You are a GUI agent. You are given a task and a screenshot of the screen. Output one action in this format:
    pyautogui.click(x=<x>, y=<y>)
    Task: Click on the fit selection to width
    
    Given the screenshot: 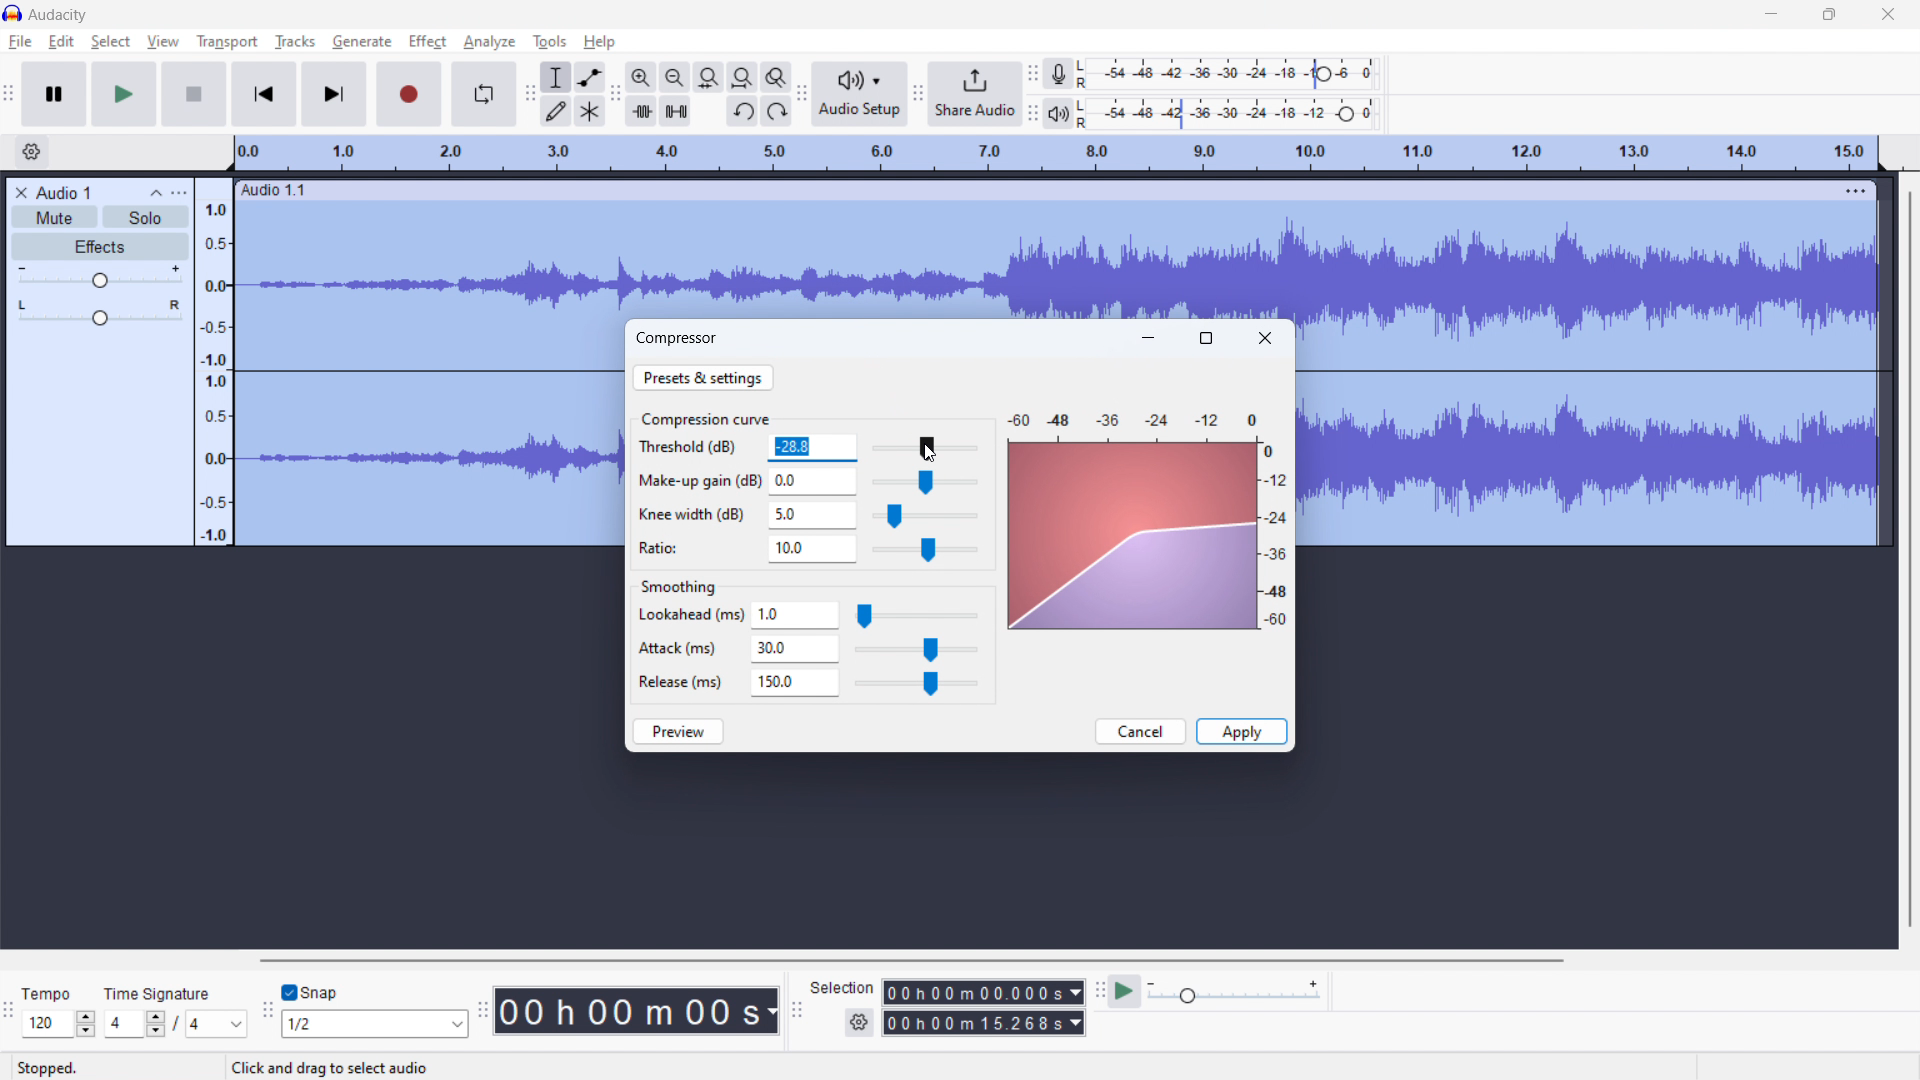 What is the action you would take?
    pyautogui.click(x=710, y=77)
    